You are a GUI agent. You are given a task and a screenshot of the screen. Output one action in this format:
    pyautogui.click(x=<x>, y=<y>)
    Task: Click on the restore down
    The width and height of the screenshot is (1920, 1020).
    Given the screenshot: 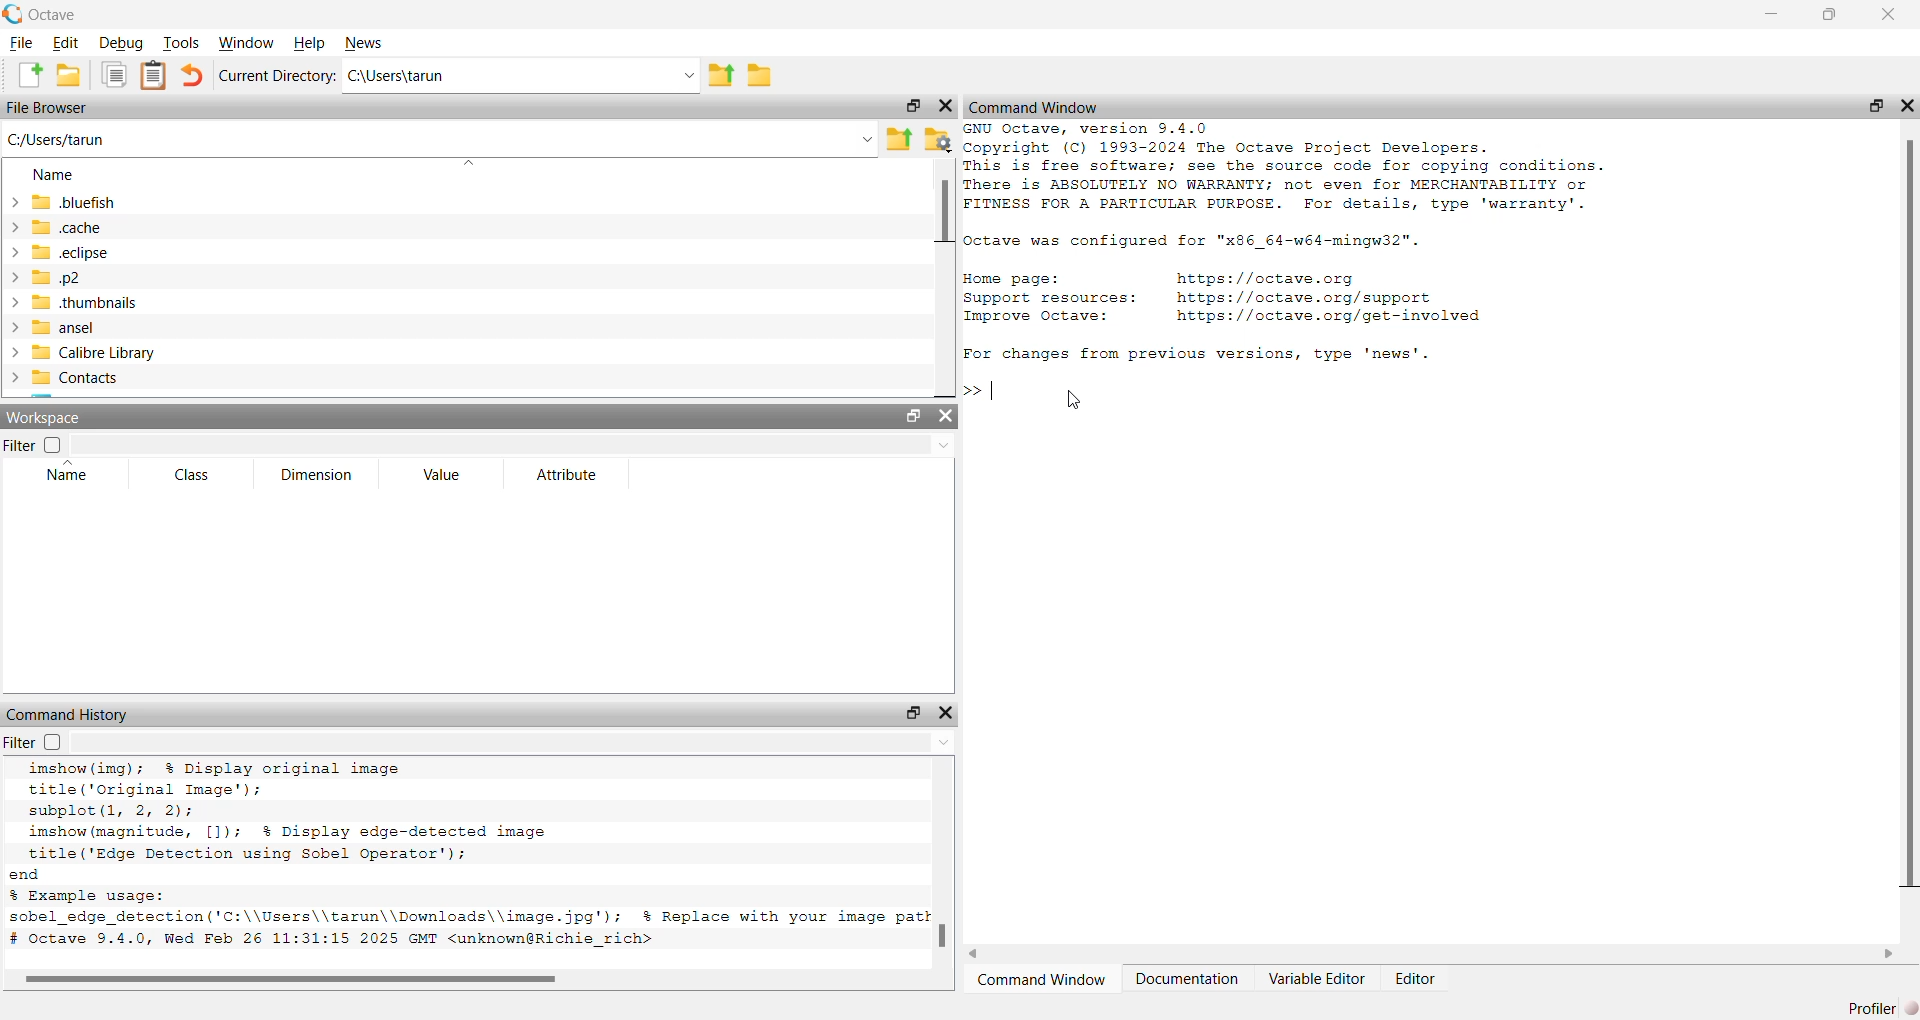 What is the action you would take?
    pyautogui.click(x=911, y=416)
    